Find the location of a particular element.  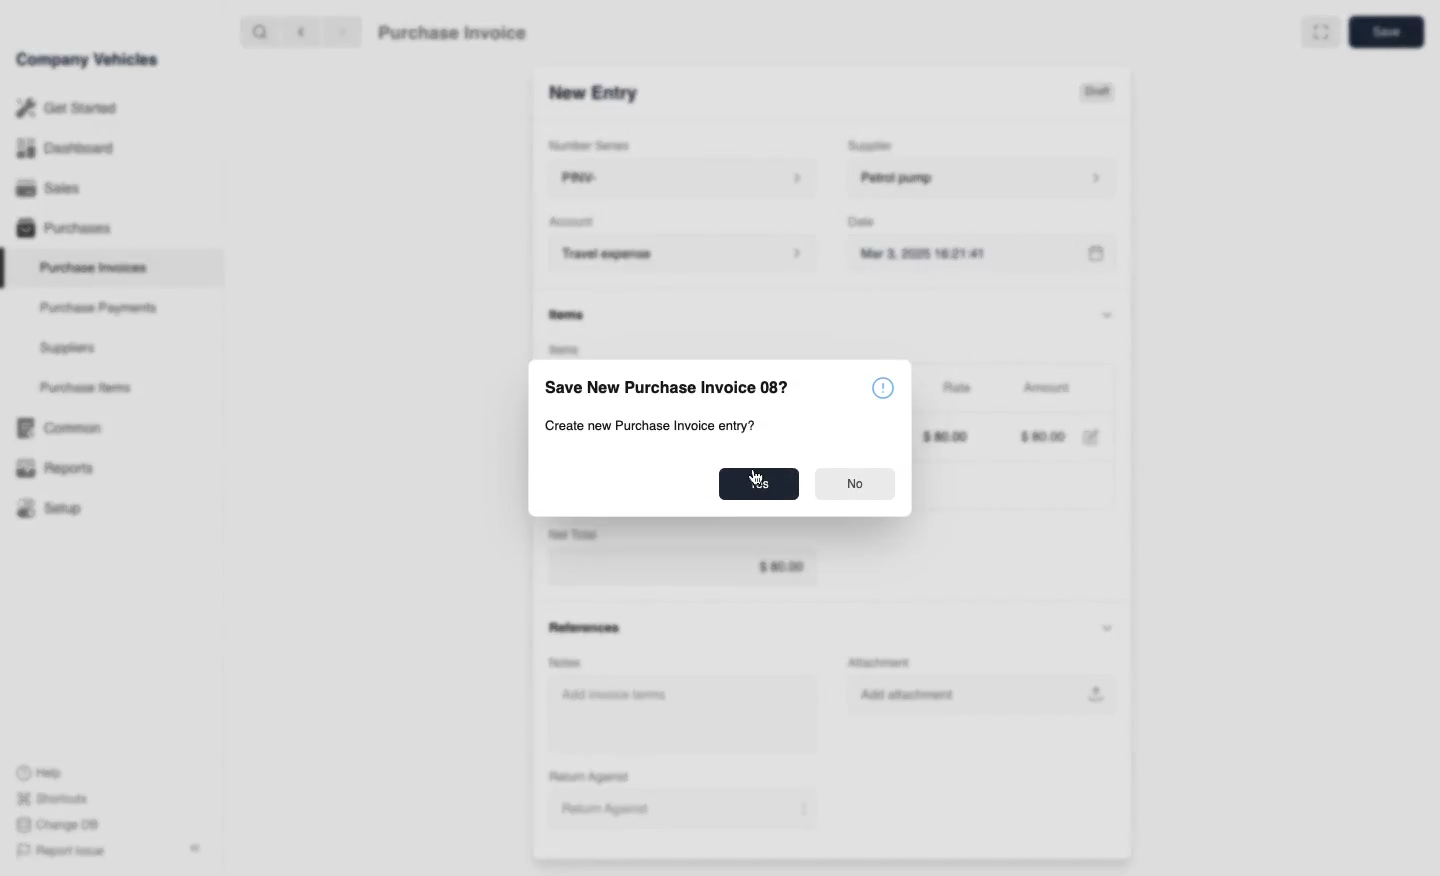

cursor is located at coordinates (755, 481).